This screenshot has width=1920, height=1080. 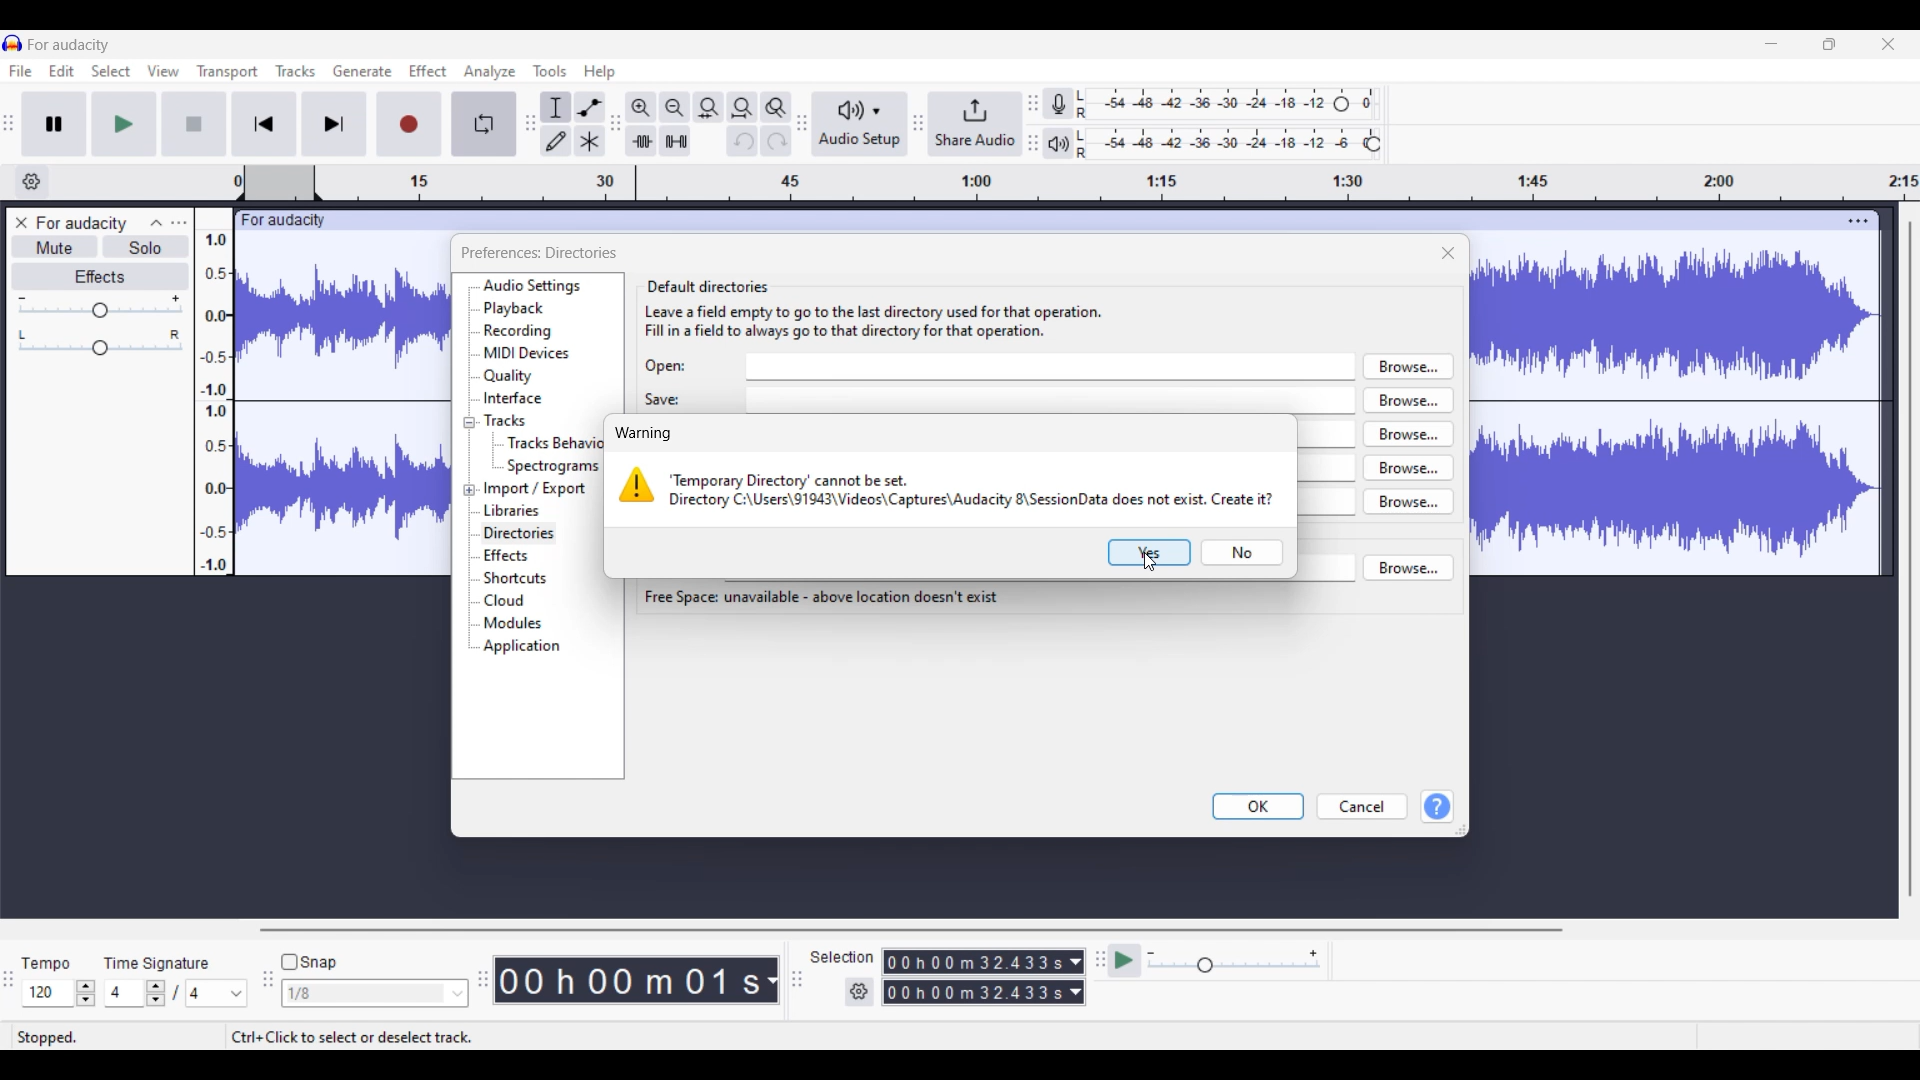 What do you see at coordinates (469, 456) in the screenshot?
I see `Collapse/Expand` at bounding box center [469, 456].